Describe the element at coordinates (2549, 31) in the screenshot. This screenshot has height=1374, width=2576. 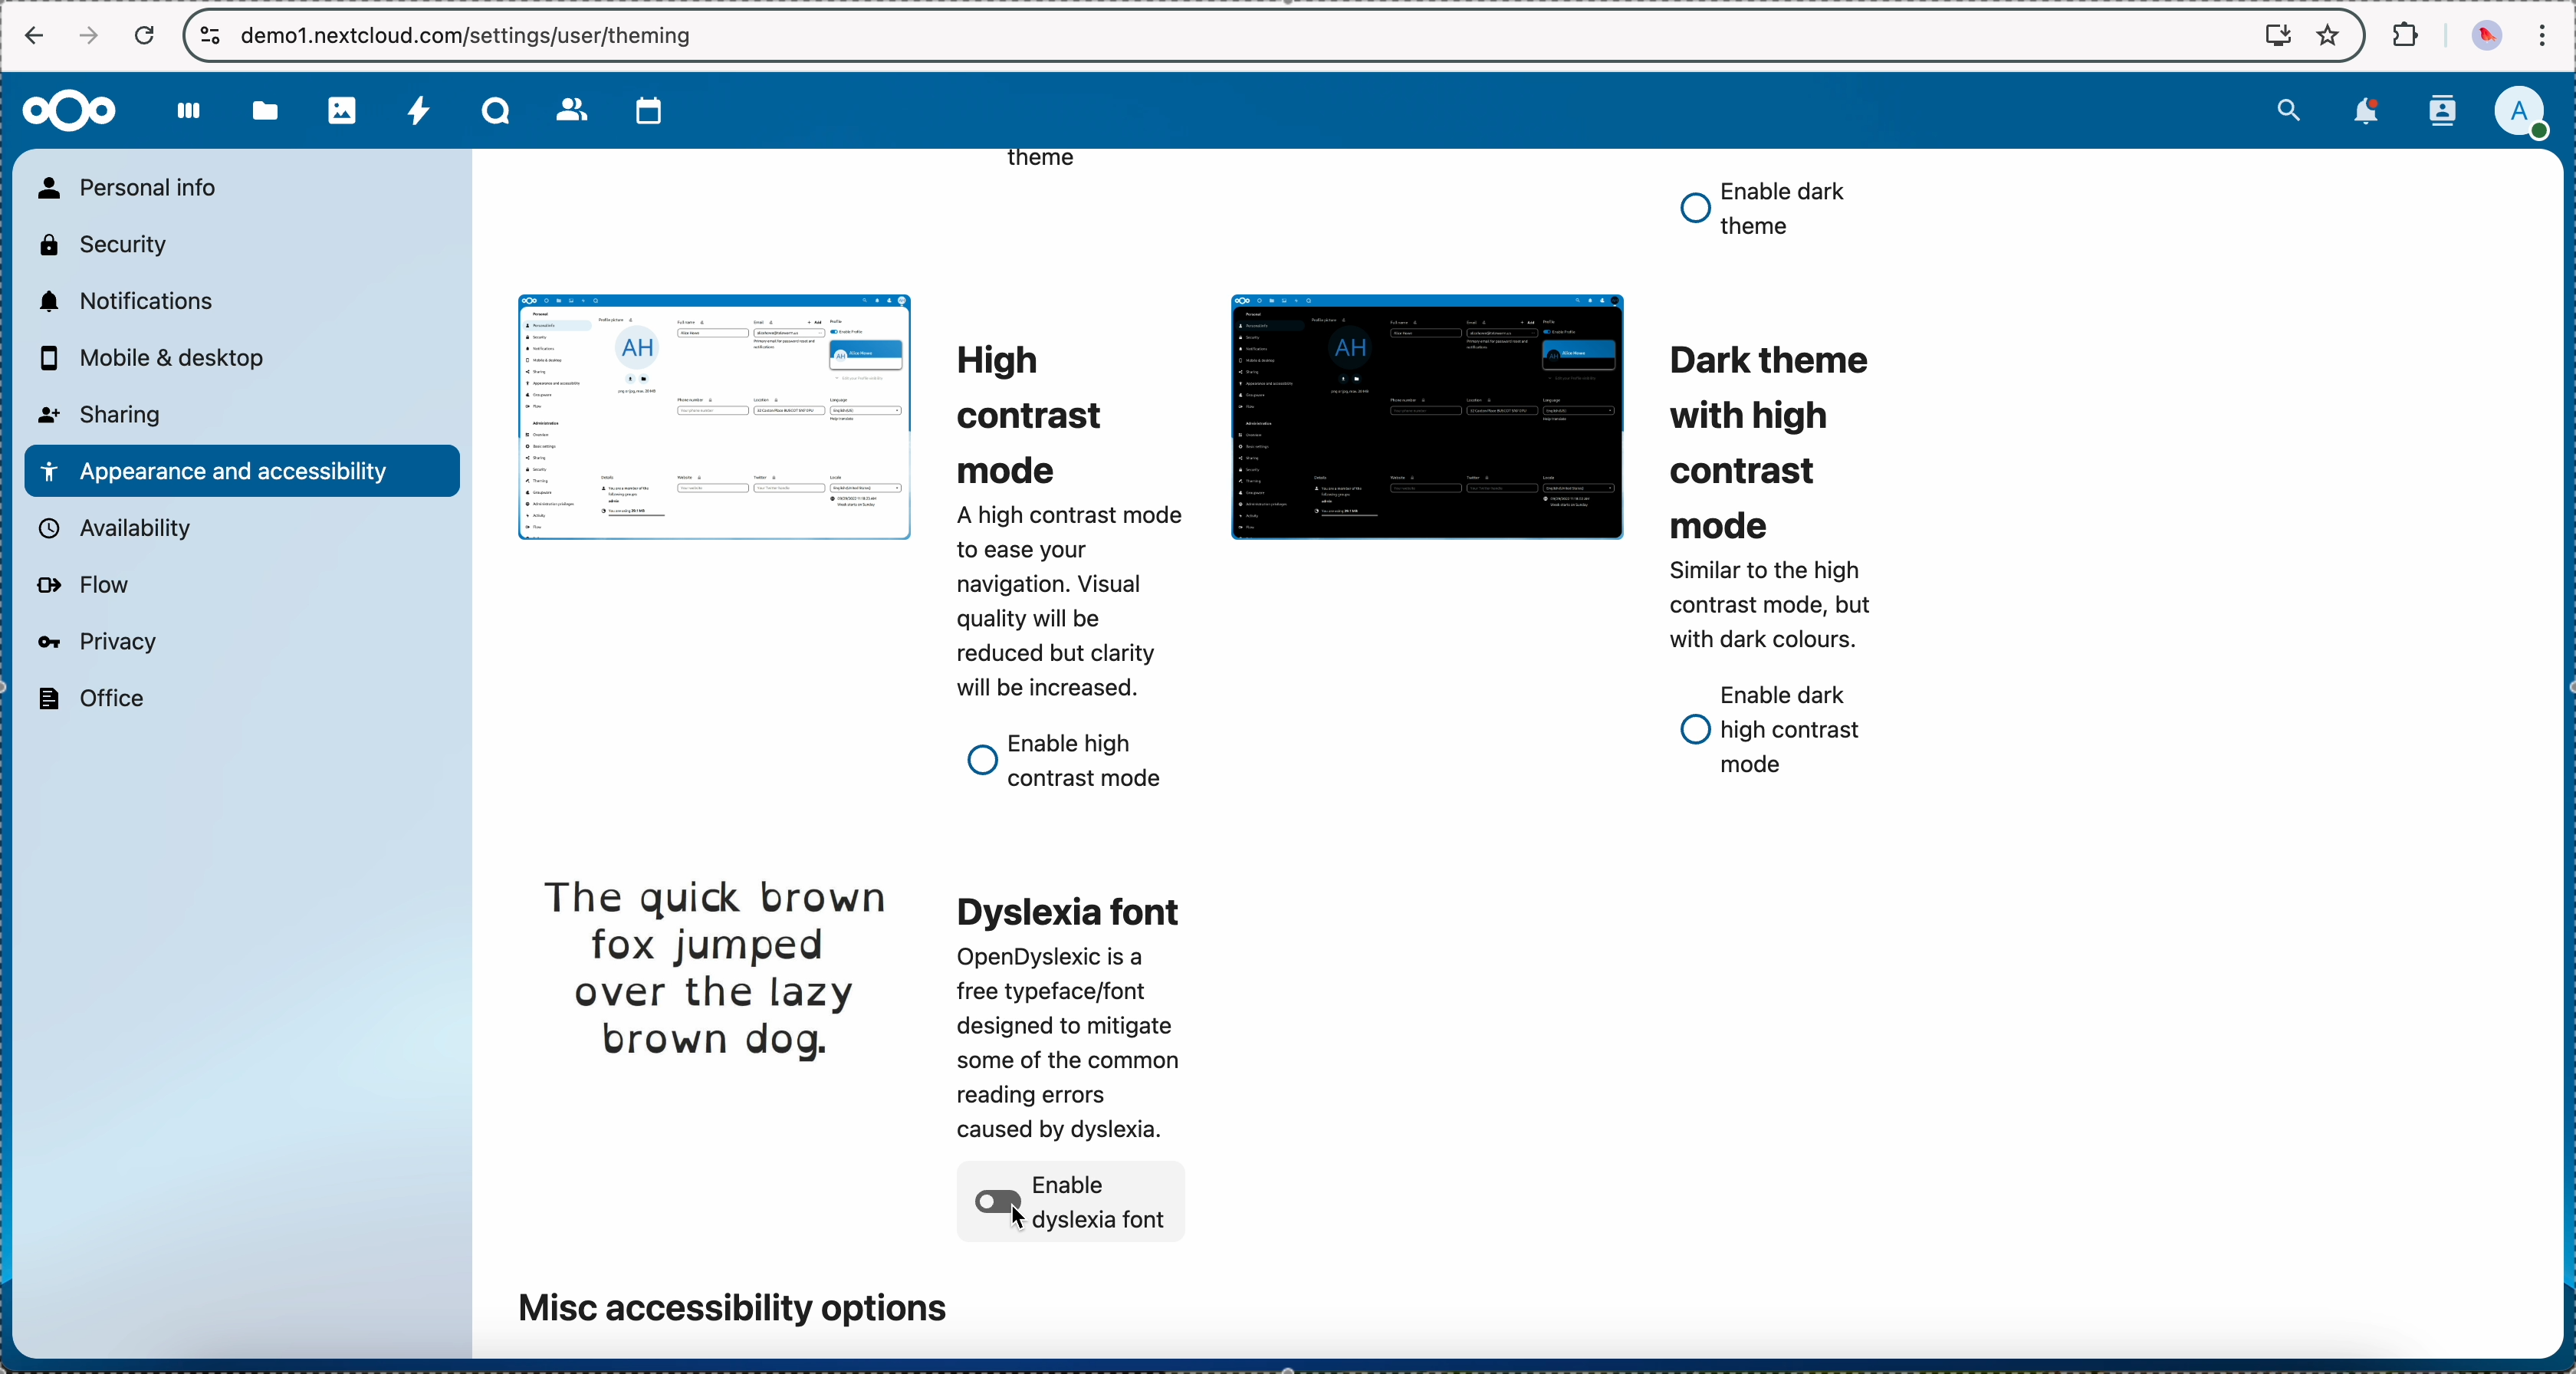
I see `customize and control Google Chrome` at that location.